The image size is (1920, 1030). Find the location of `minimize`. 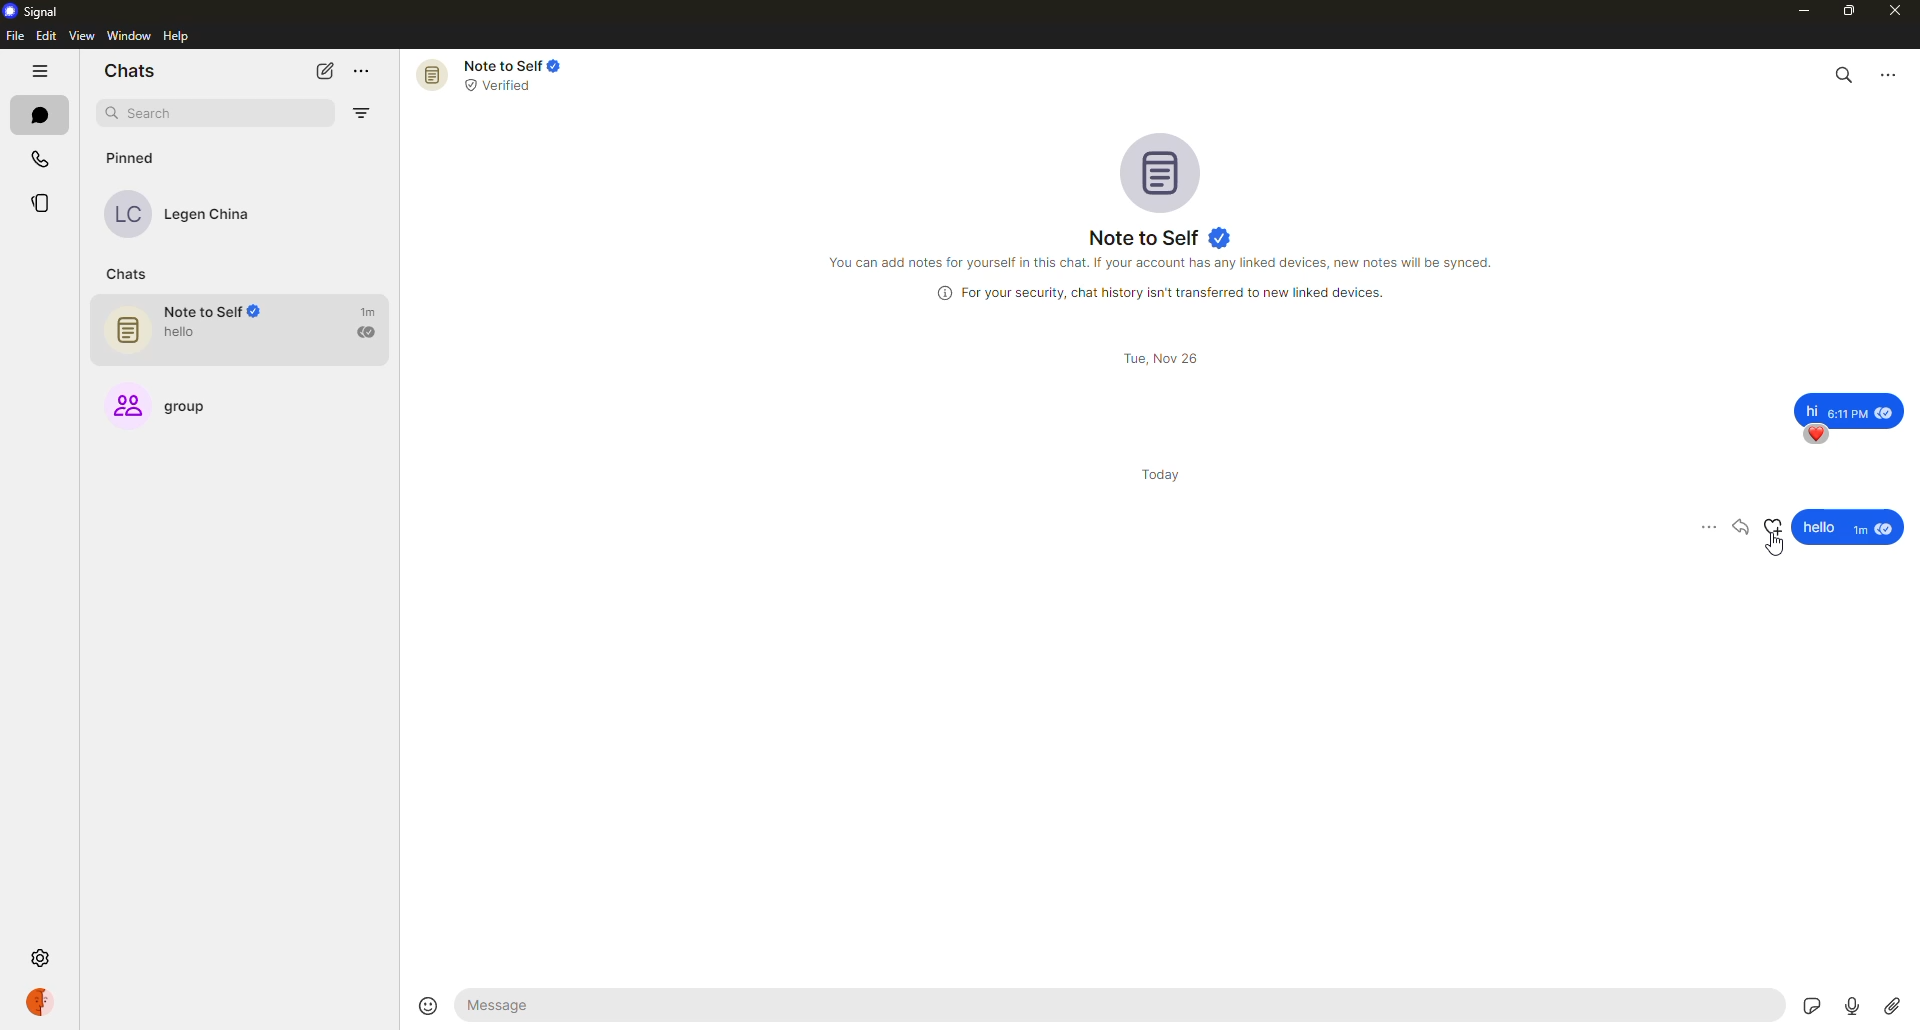

minimize is located at coordinates (1797, 10).